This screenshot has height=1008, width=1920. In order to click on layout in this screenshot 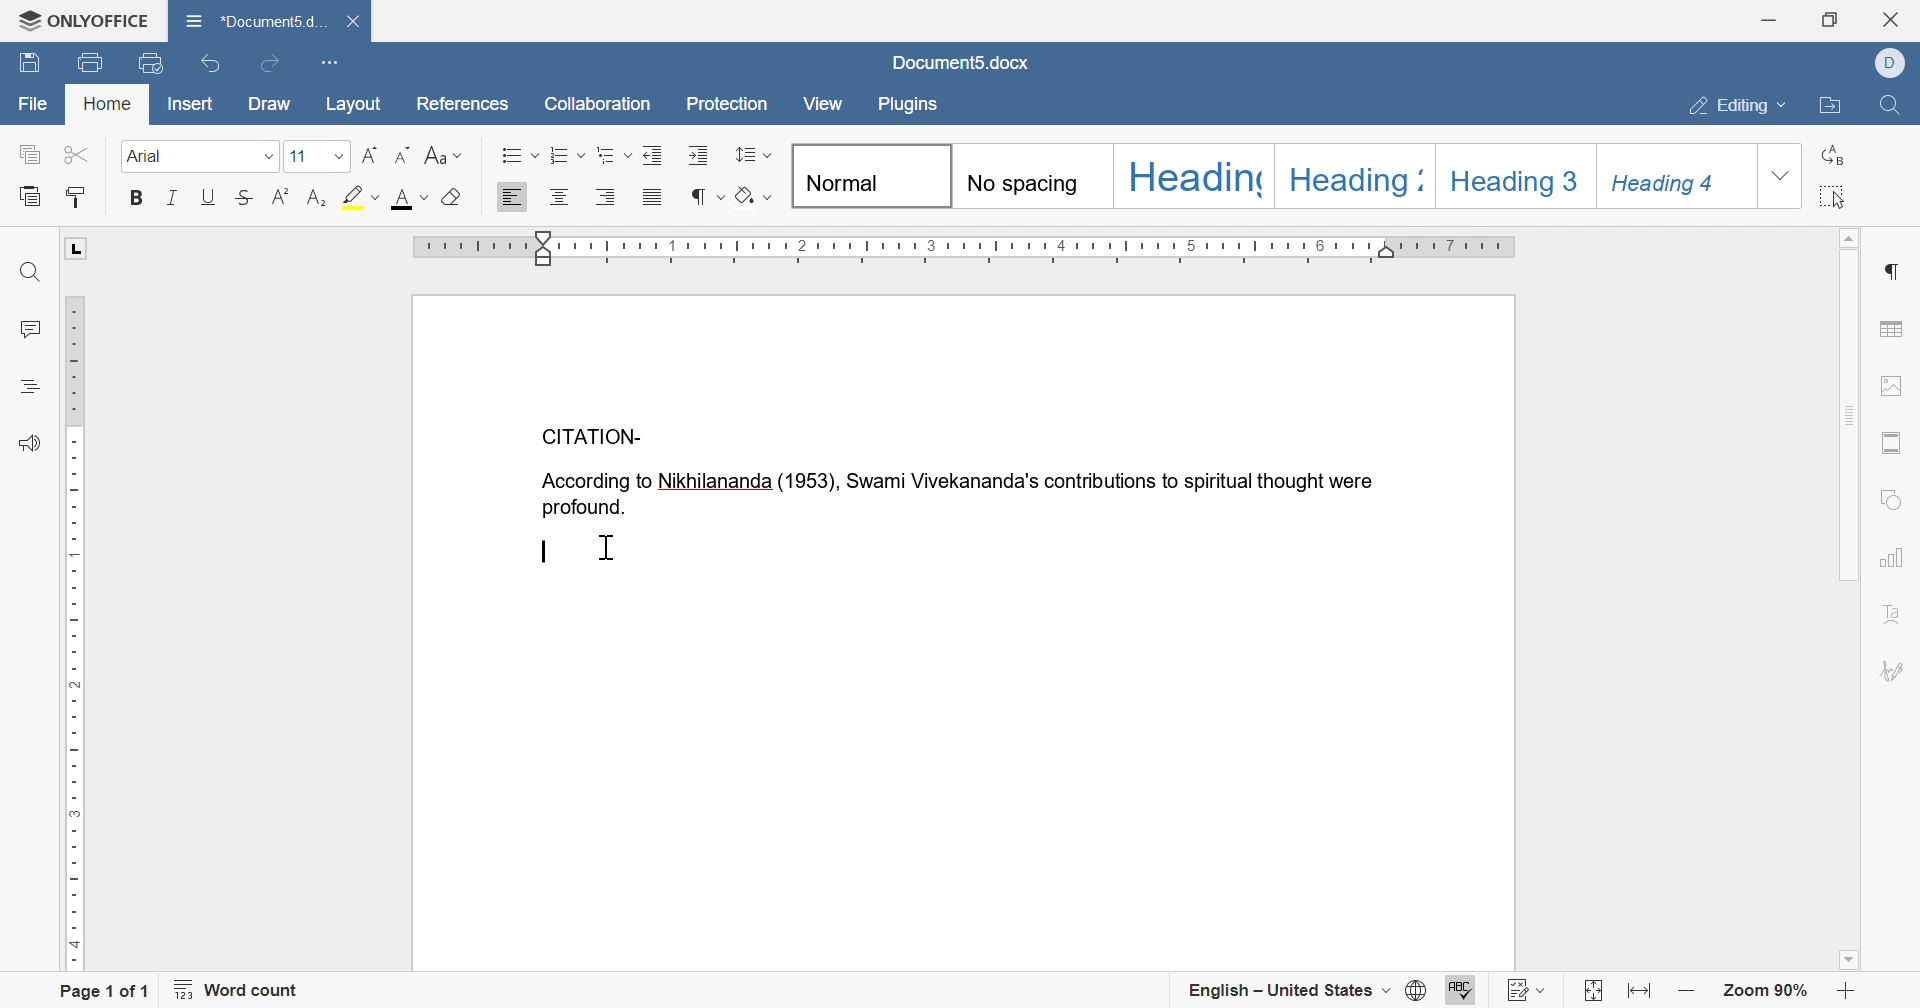, I will do `click(351, 108)`.